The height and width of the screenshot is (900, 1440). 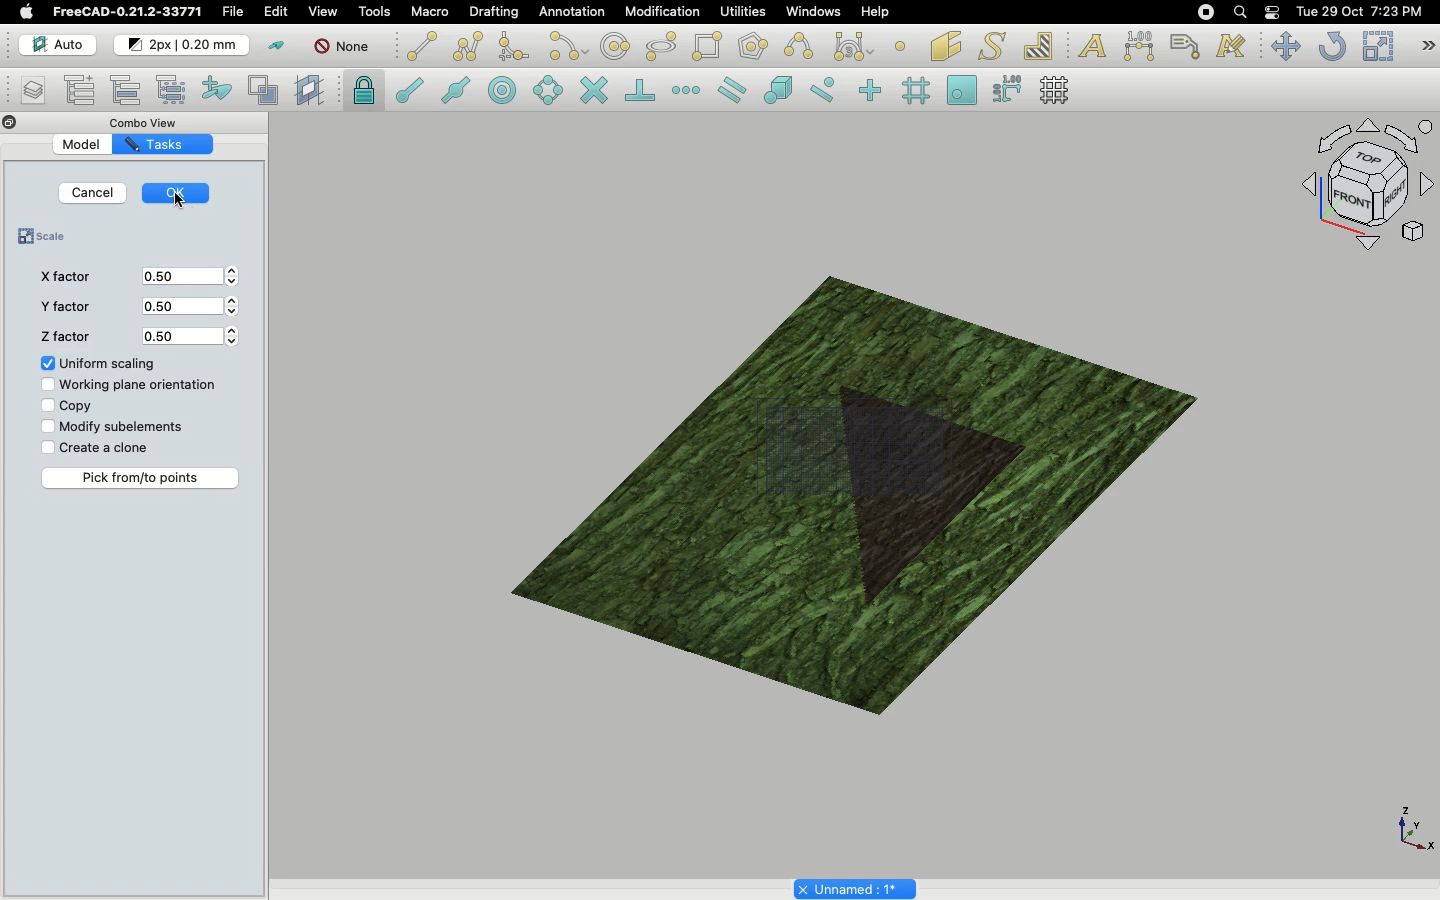 I want to click on Scale, so click(x=1376, y=45).